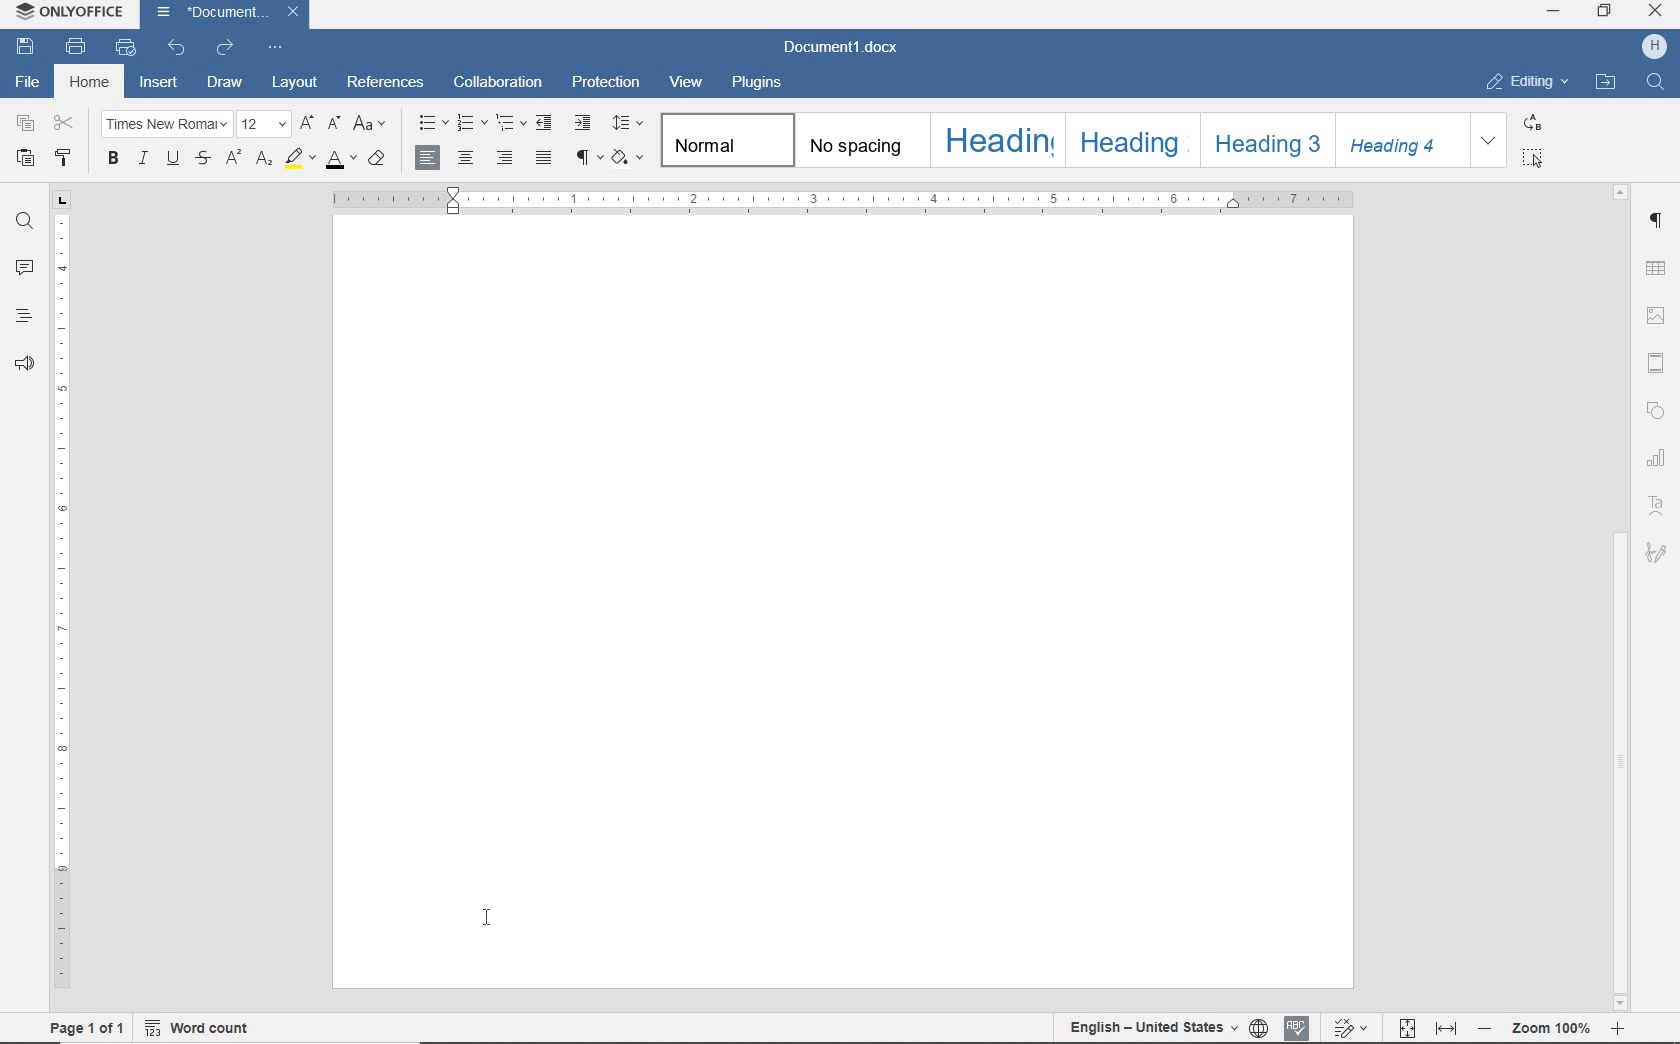  I want to click on zoom 100%, so click(1549, 1027).